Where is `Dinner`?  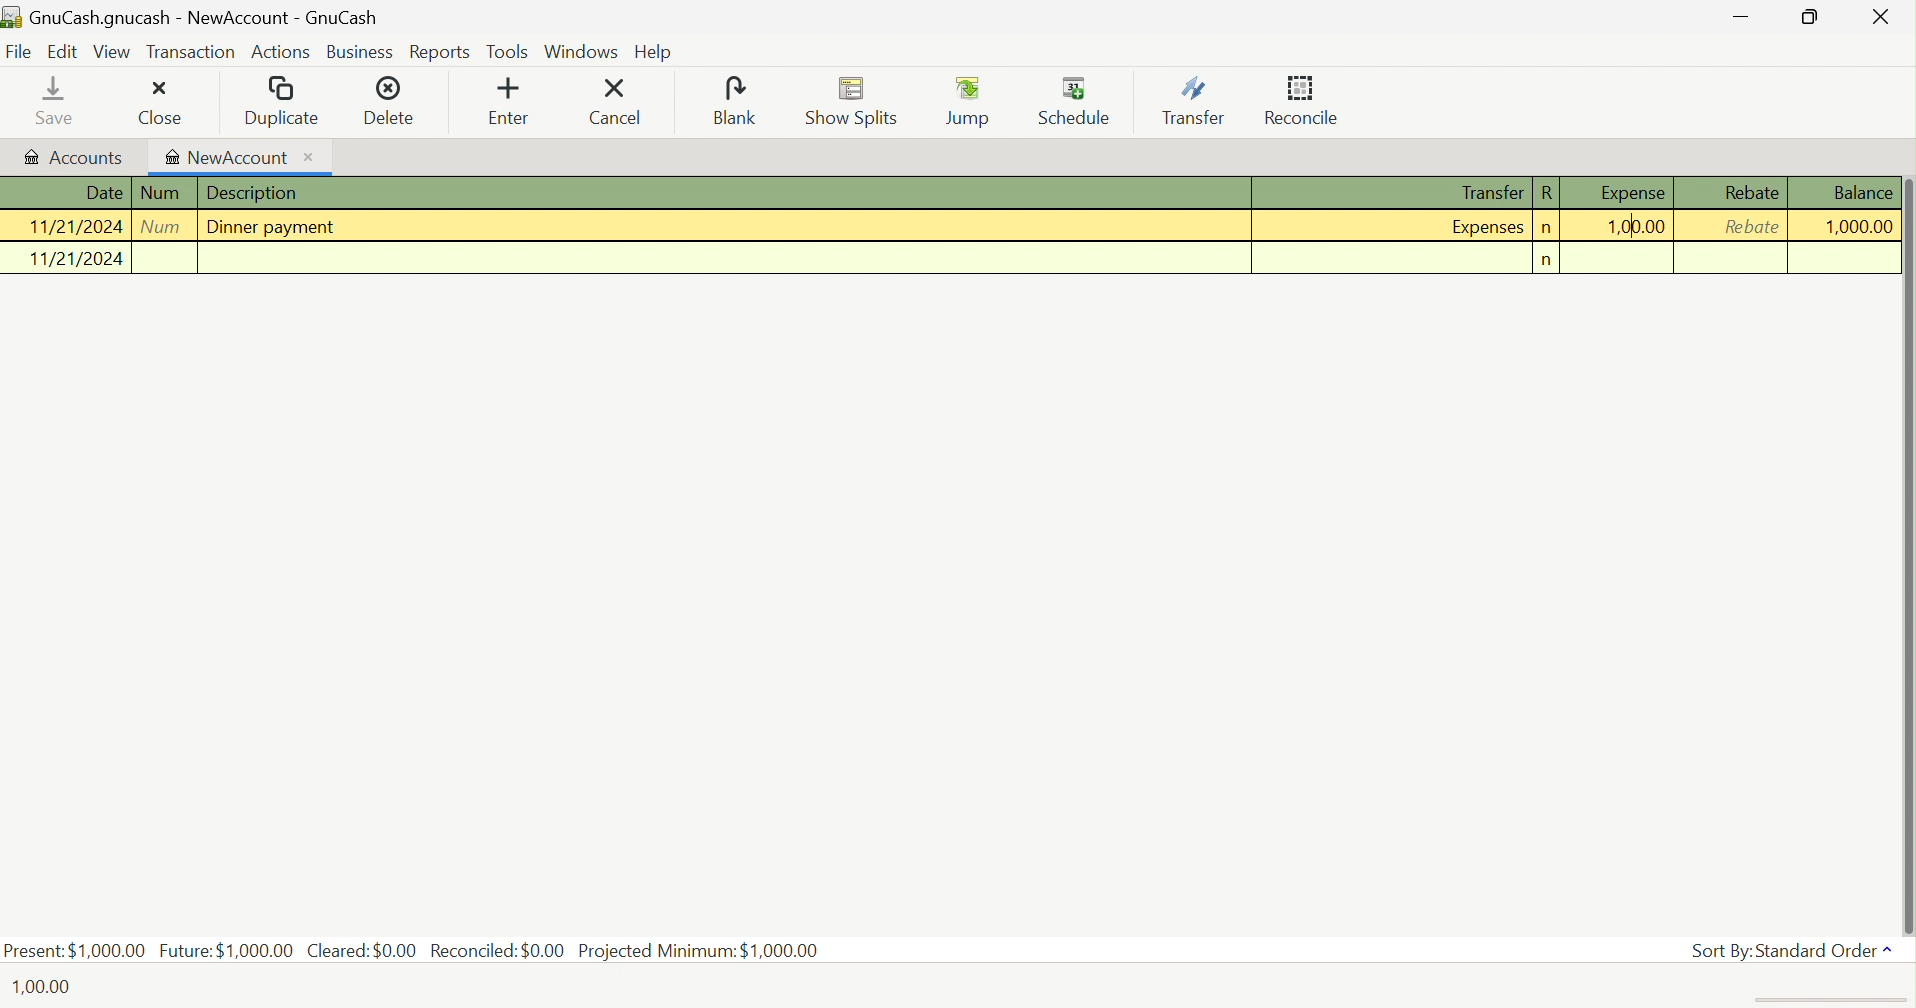
Dinner is located at coordinates (278, 227).